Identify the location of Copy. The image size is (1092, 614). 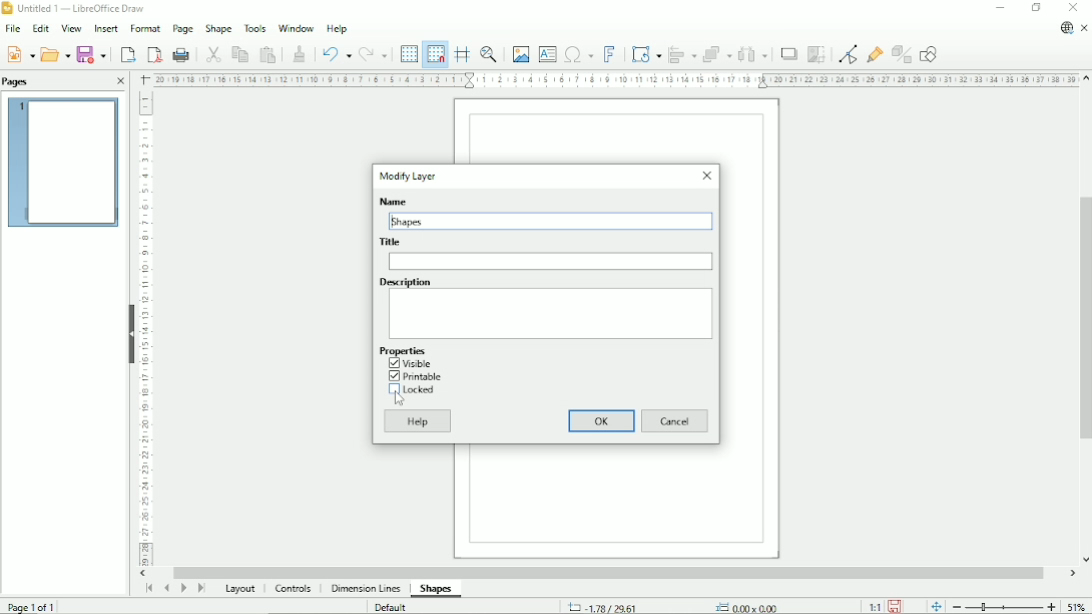
(238, 54).